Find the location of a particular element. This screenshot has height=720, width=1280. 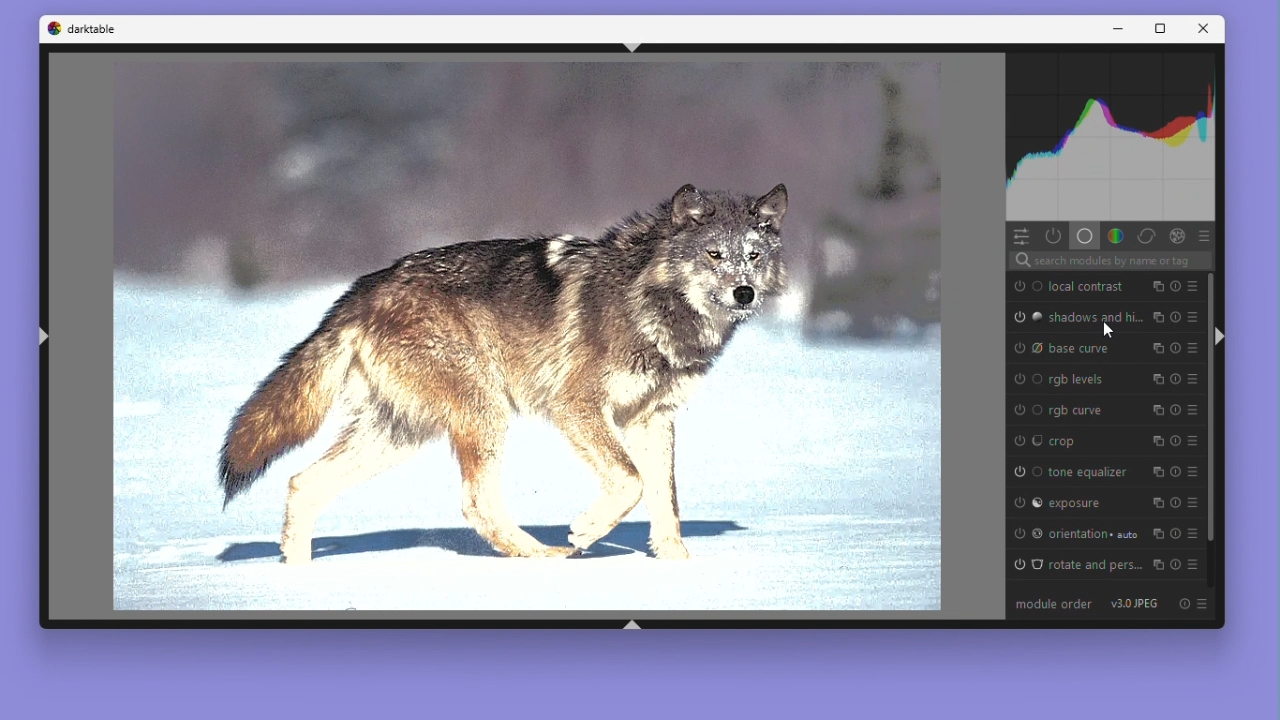

Module order is located at coordinates (1034, 606).